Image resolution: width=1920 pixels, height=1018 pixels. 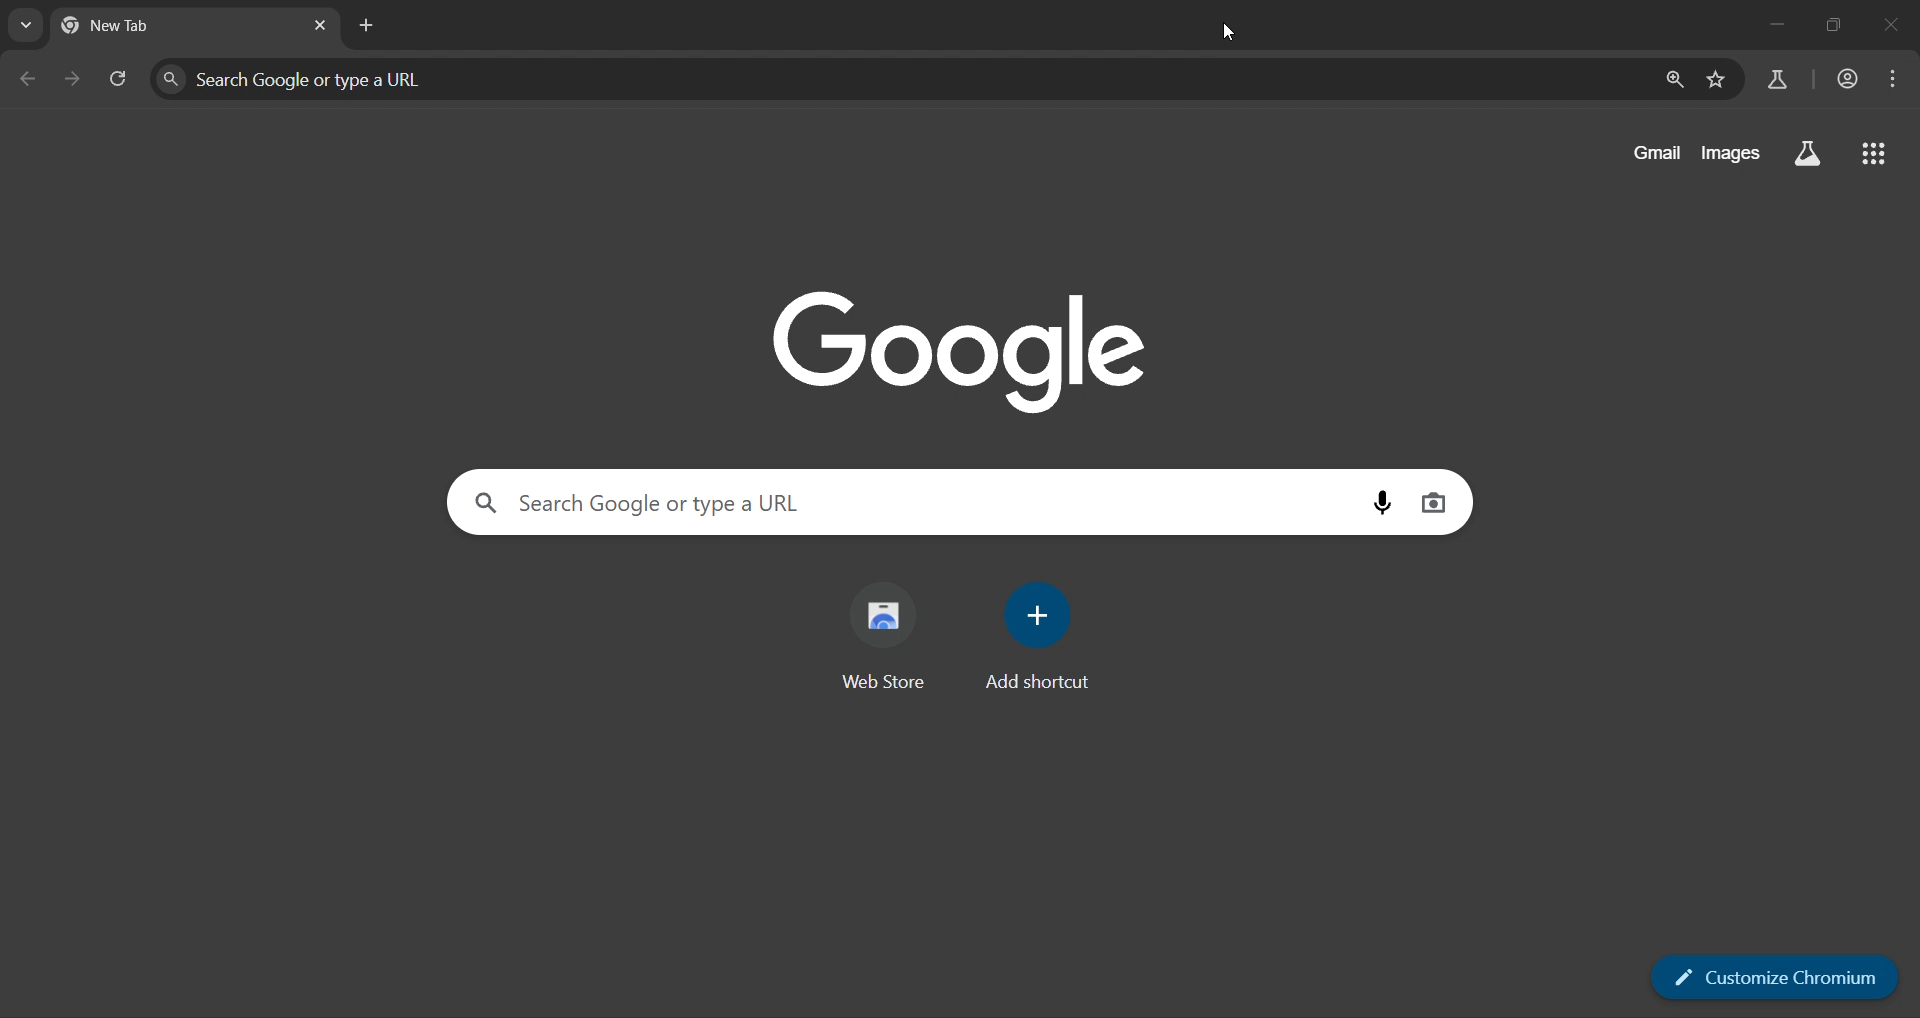 What do you see at coordinates (1777, 79) in the screenshot?
I see `search labs` at bounding box center [1777, 79].